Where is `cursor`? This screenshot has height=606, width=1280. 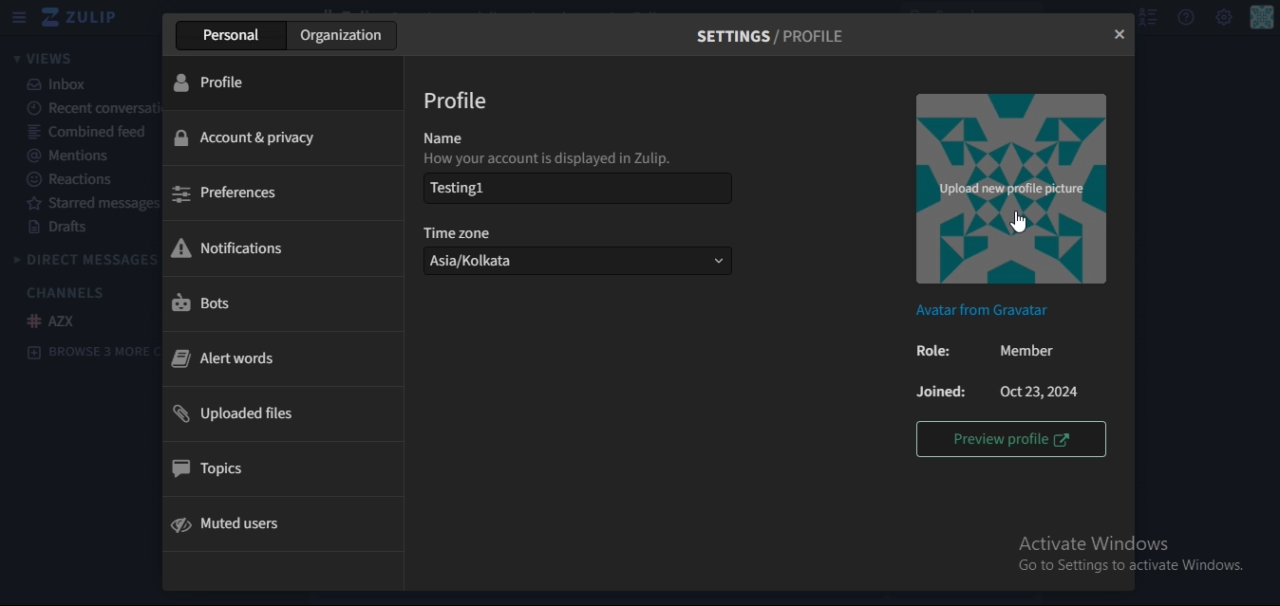 cursor is located at coordinates (1023, 221).